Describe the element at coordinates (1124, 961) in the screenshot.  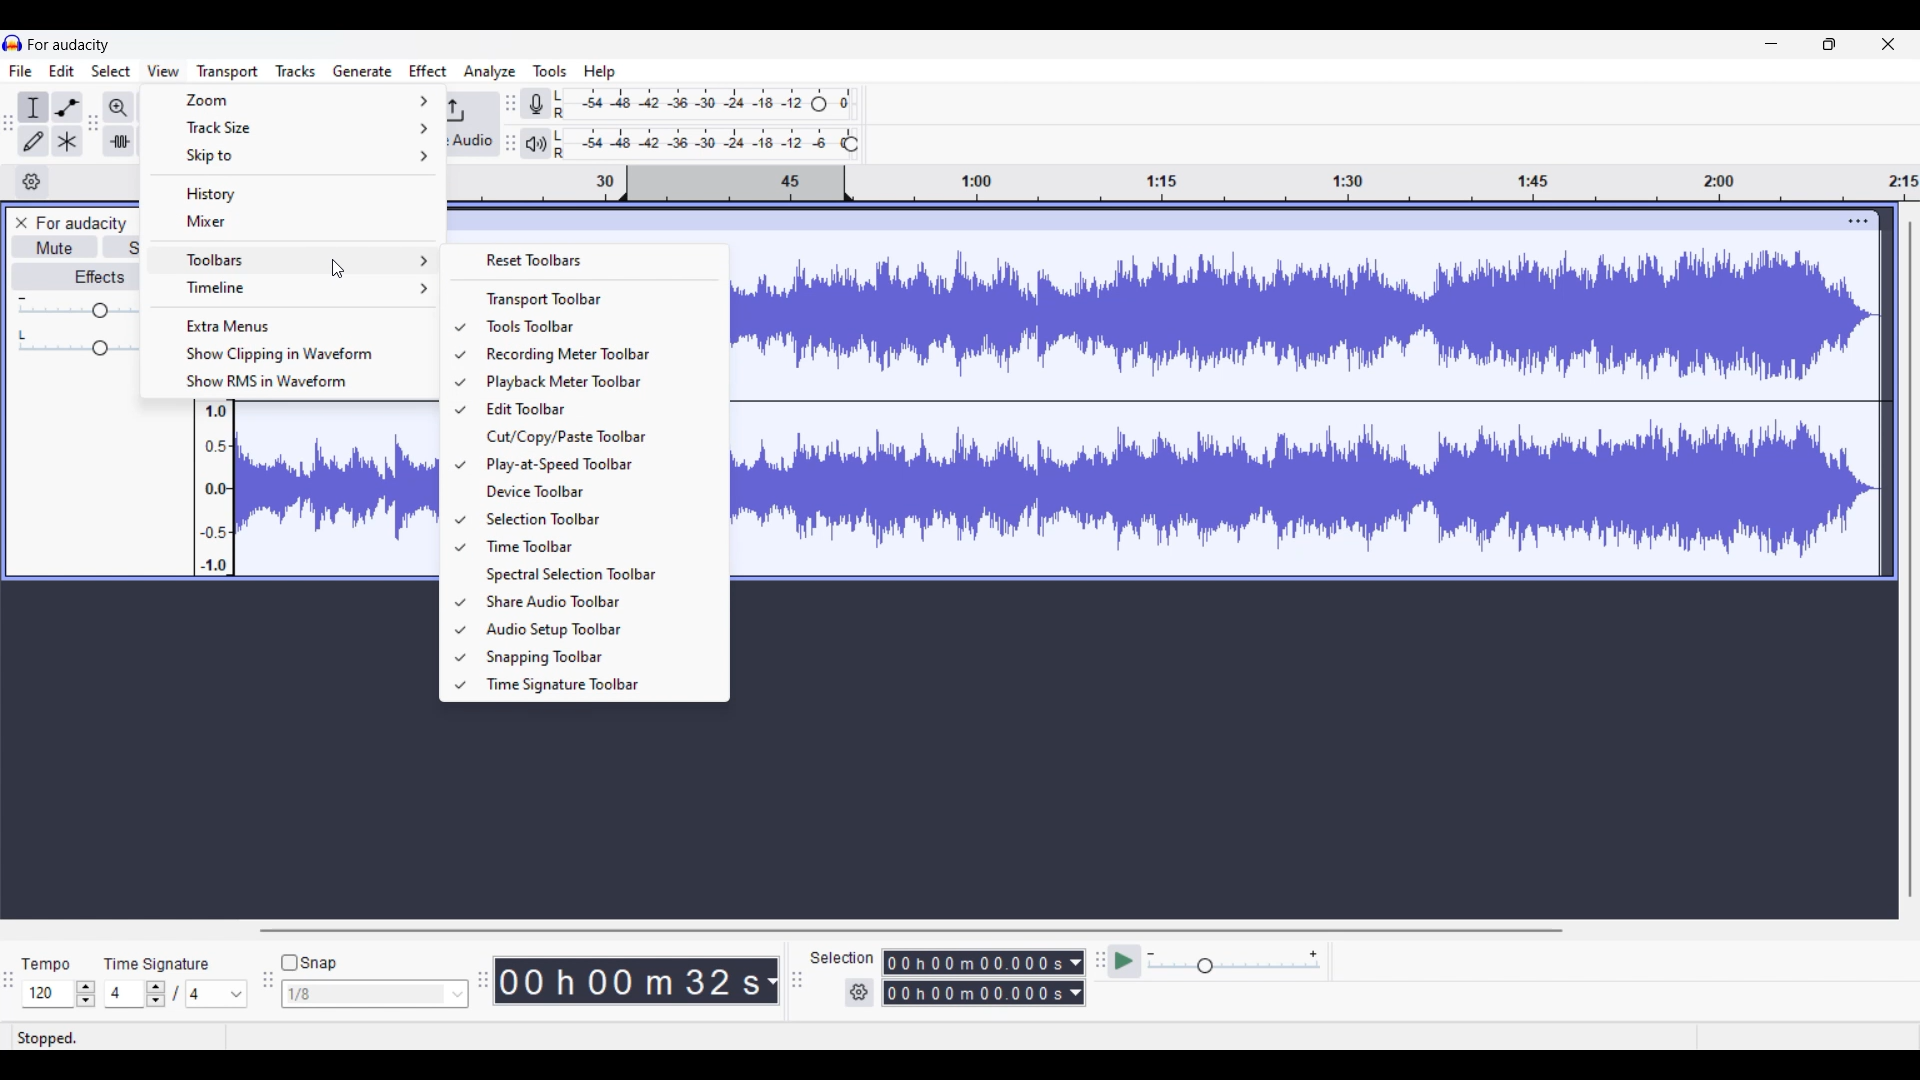
I see `Play at speed/Play at speed once` at that location.